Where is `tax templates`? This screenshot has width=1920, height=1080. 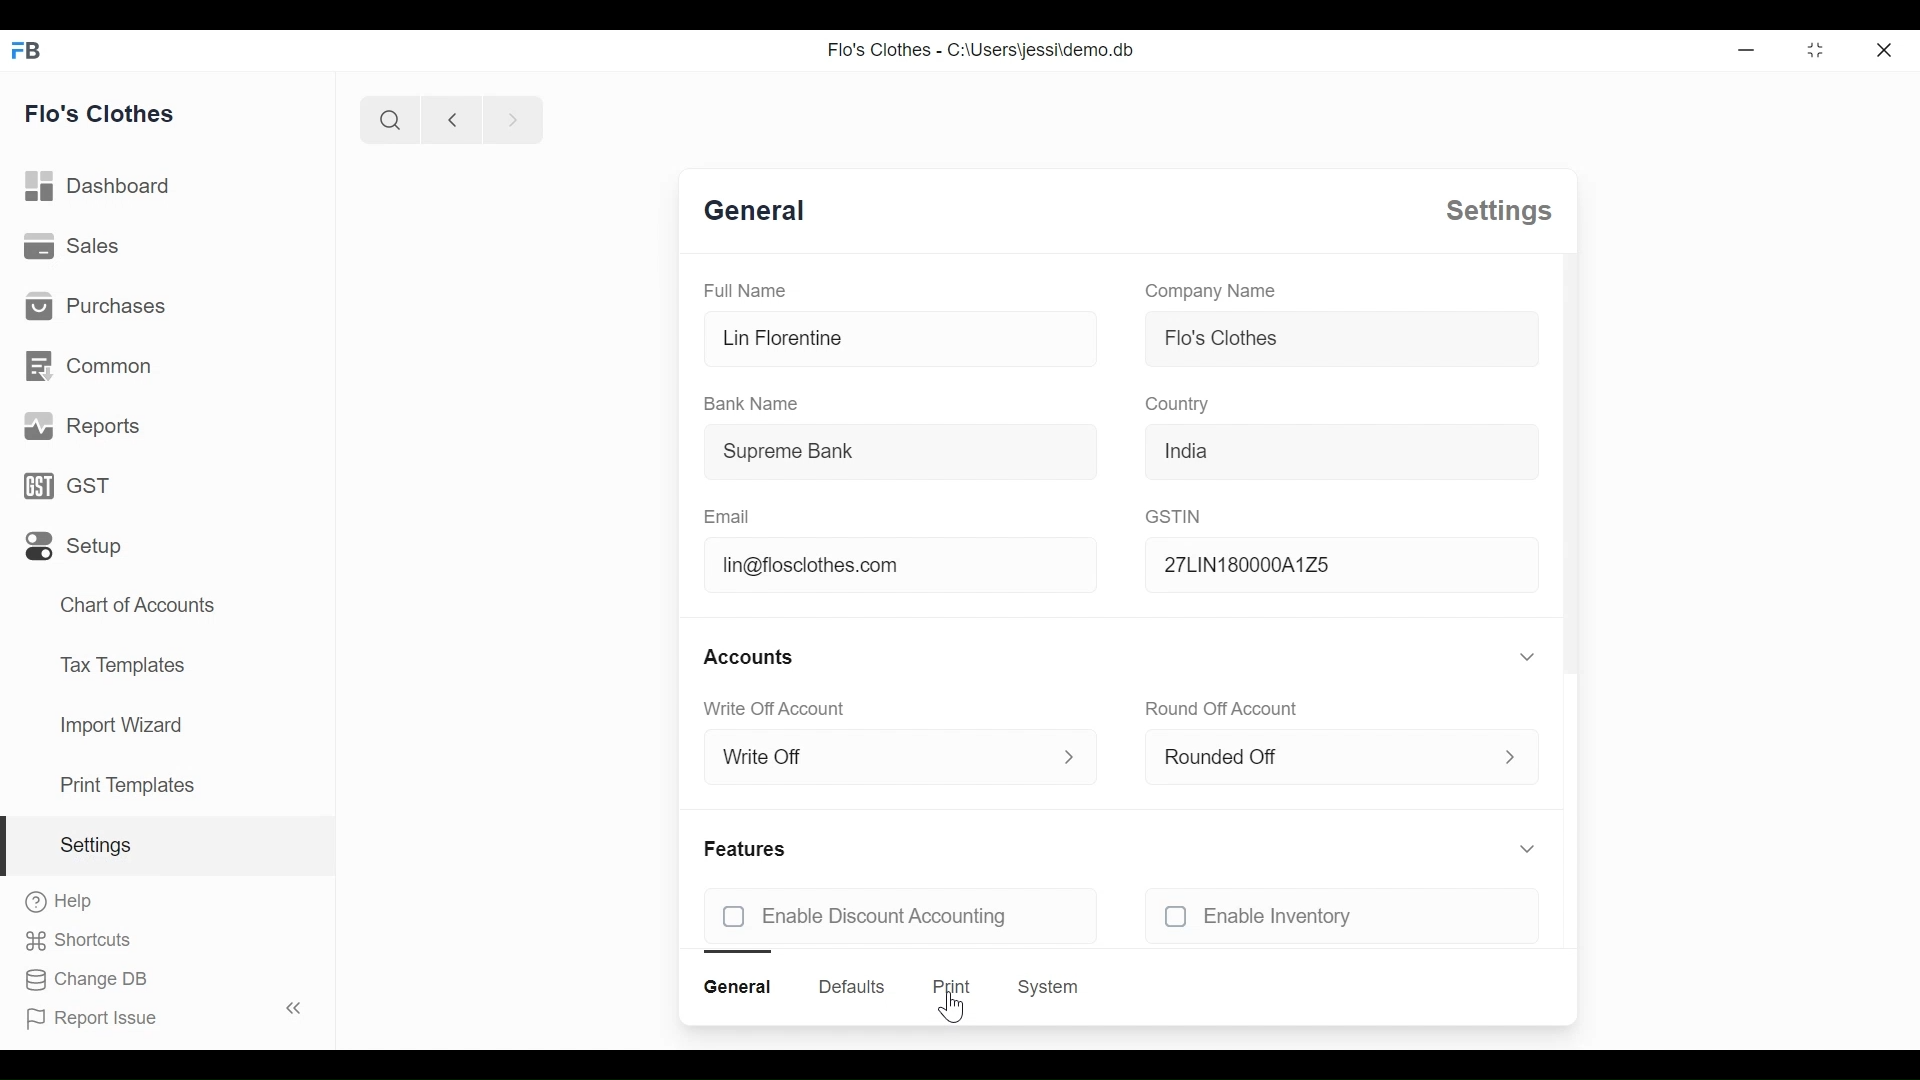
tax templates is located at coordinates (119, 663).